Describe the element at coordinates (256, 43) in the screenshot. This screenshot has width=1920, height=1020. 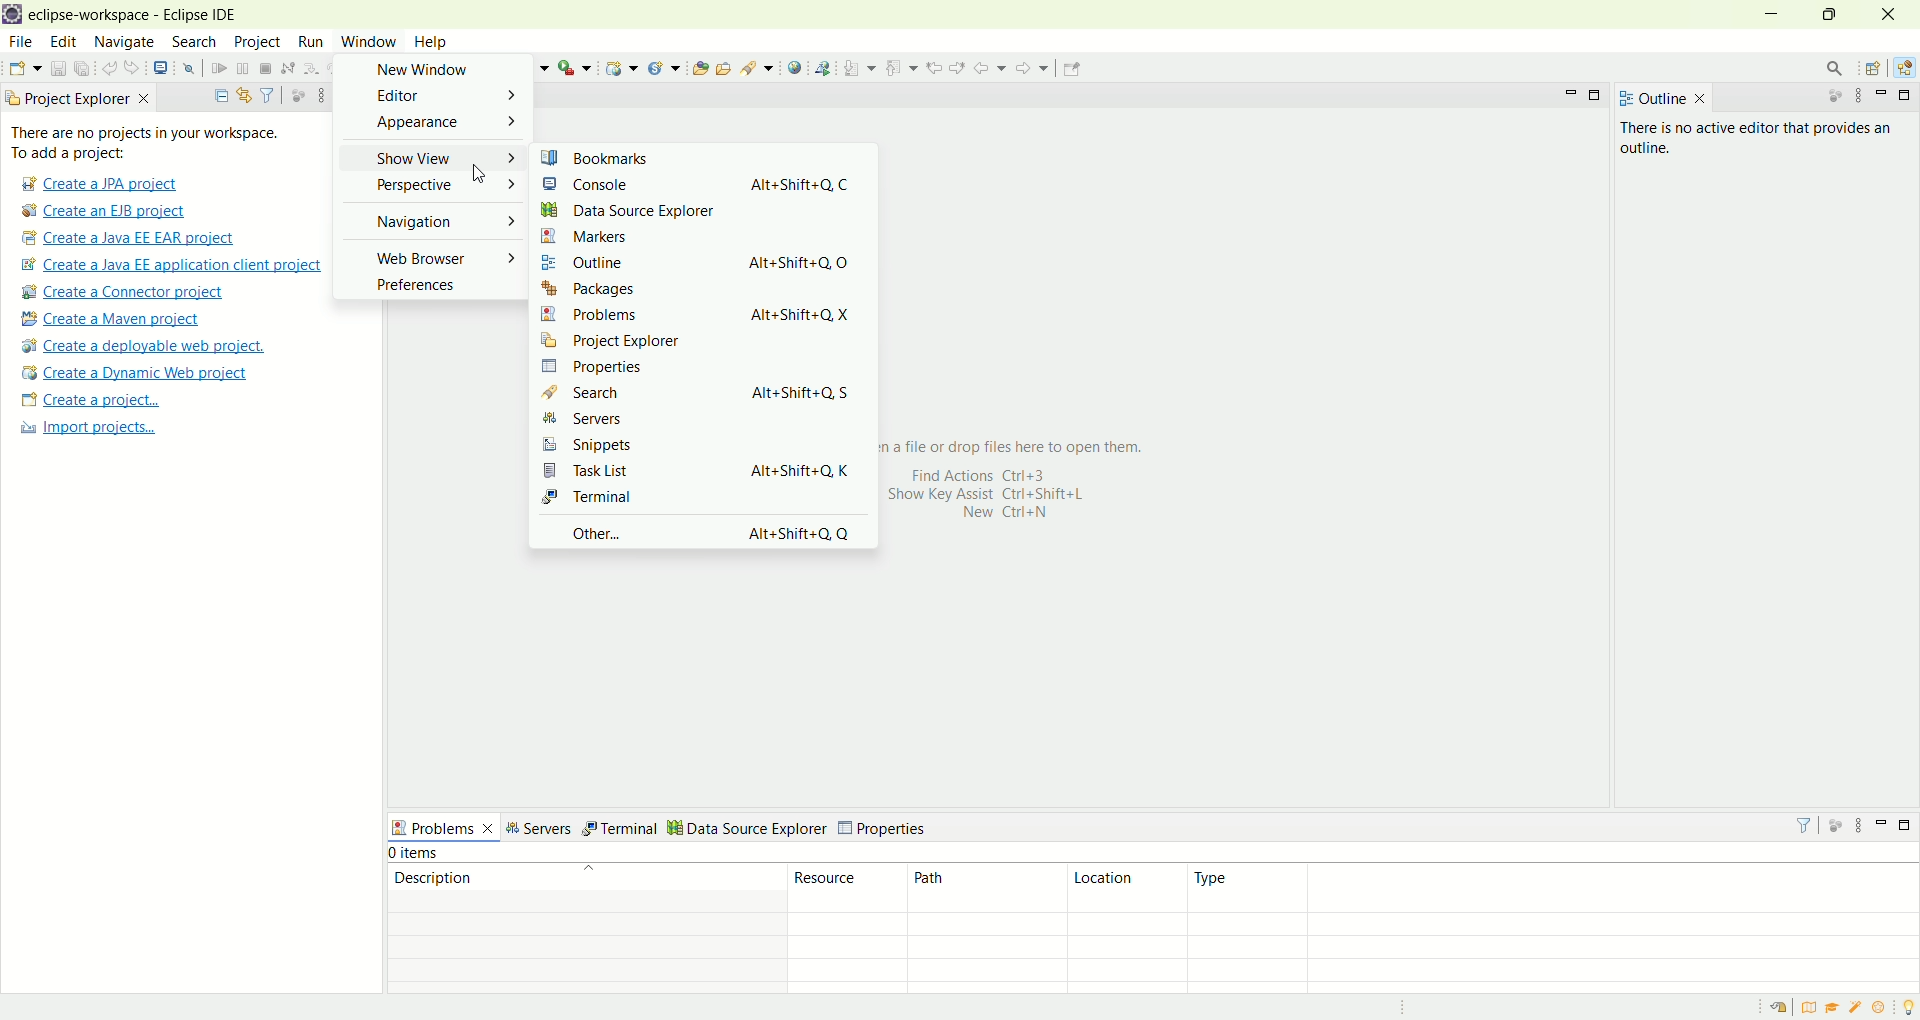
I see `project` at that location.